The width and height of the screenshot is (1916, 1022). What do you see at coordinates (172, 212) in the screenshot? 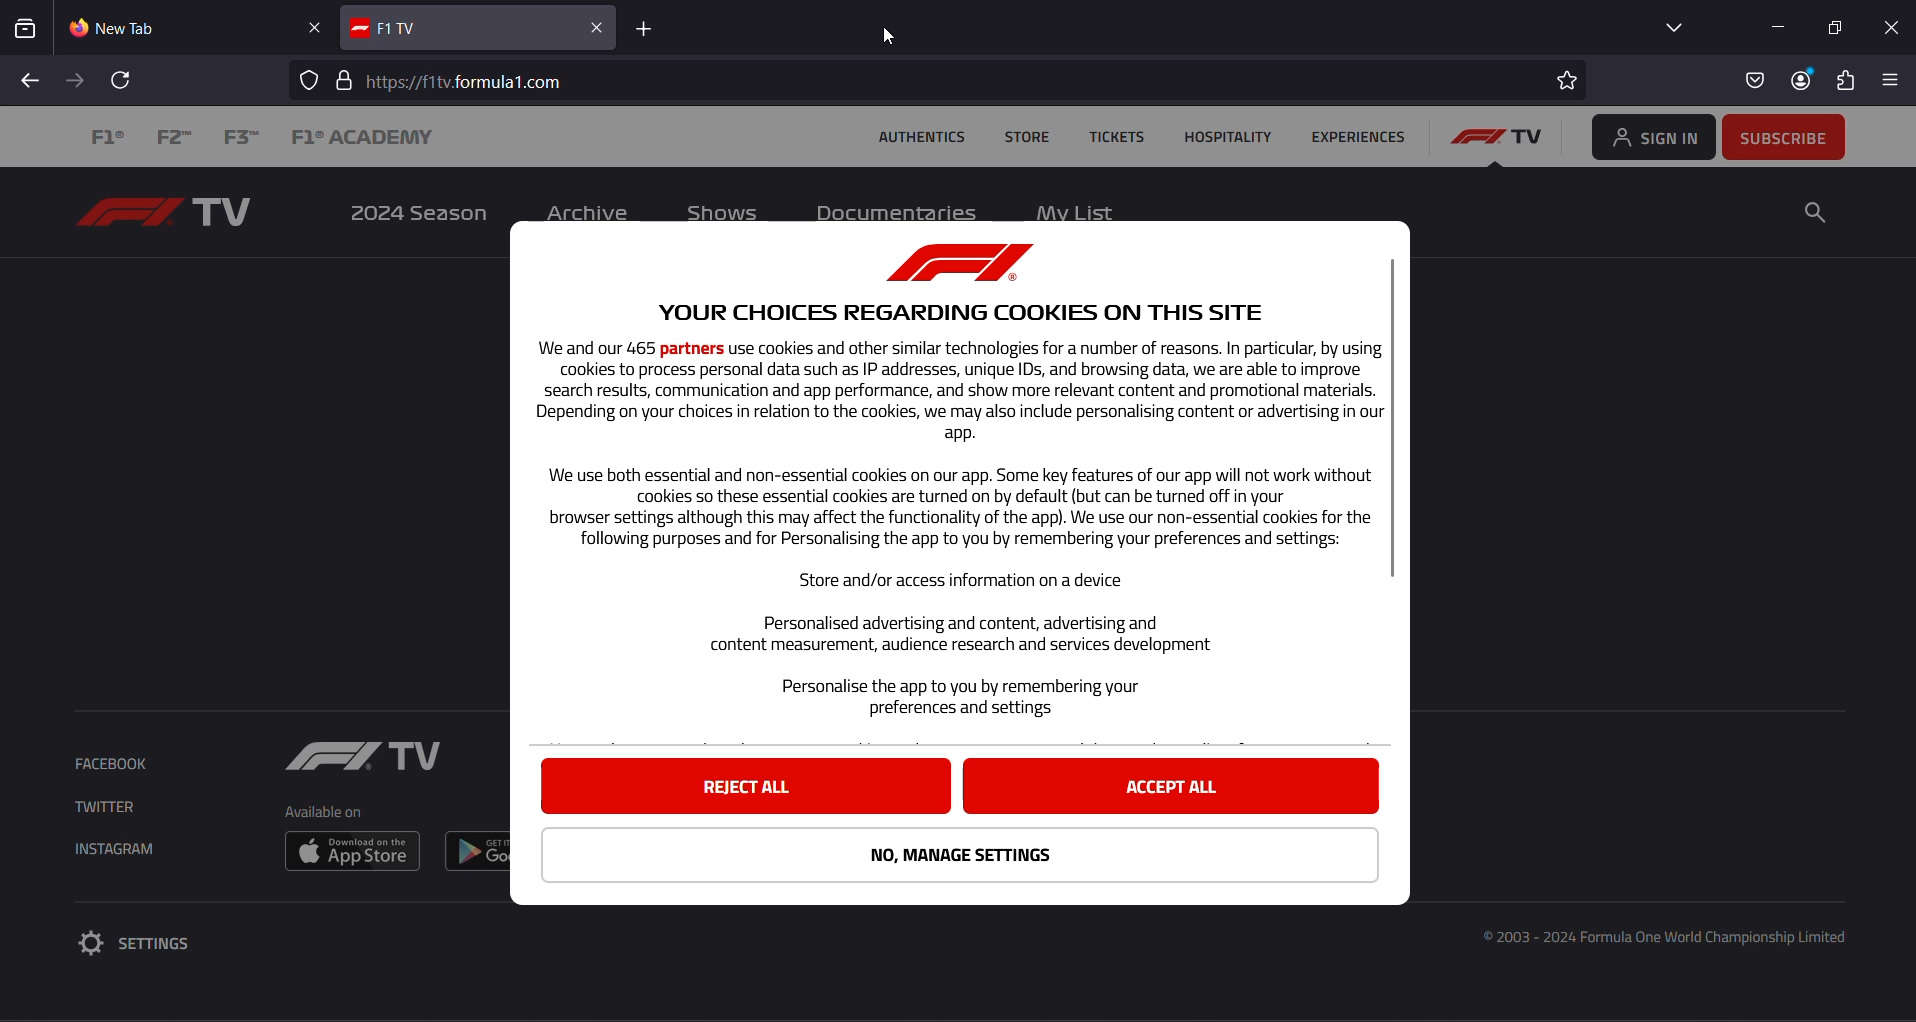
I see `f1 tv logo` at bounding box center [172, 212].